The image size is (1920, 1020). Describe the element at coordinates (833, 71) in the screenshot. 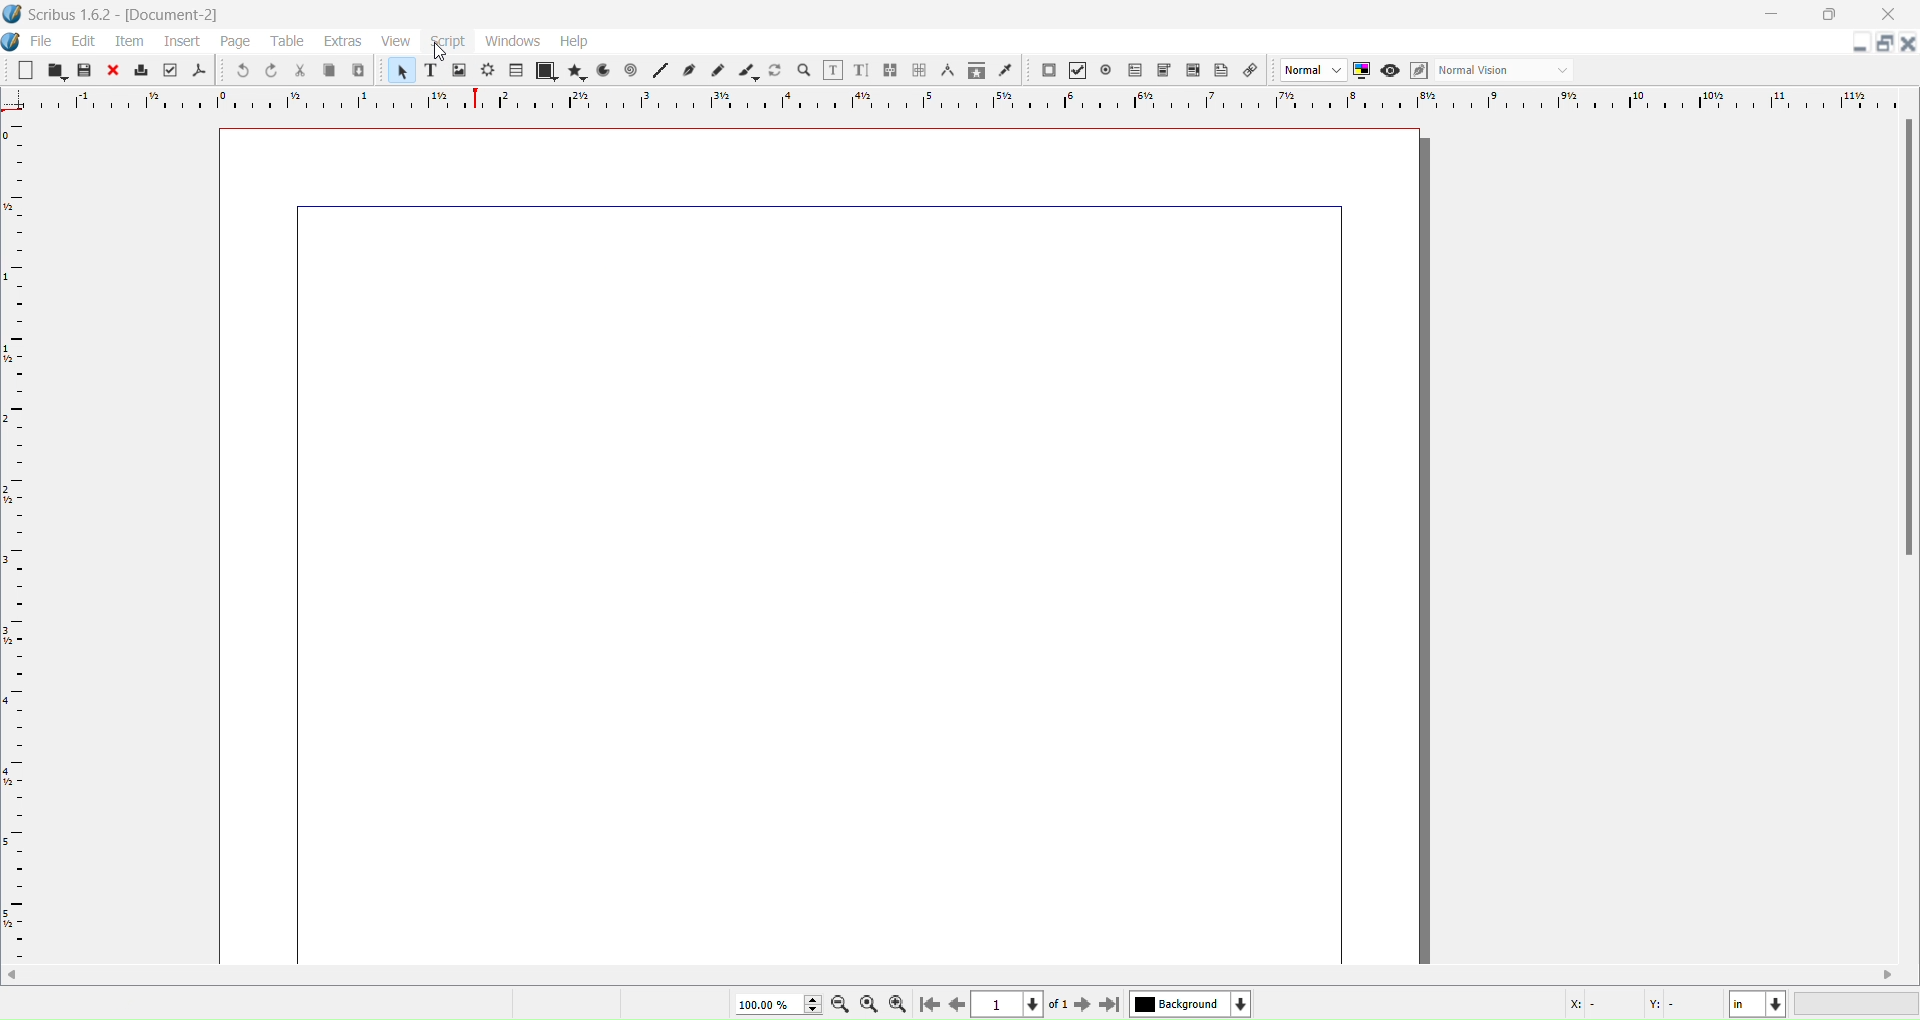

I see `Edit Contents of Frame` at that location.